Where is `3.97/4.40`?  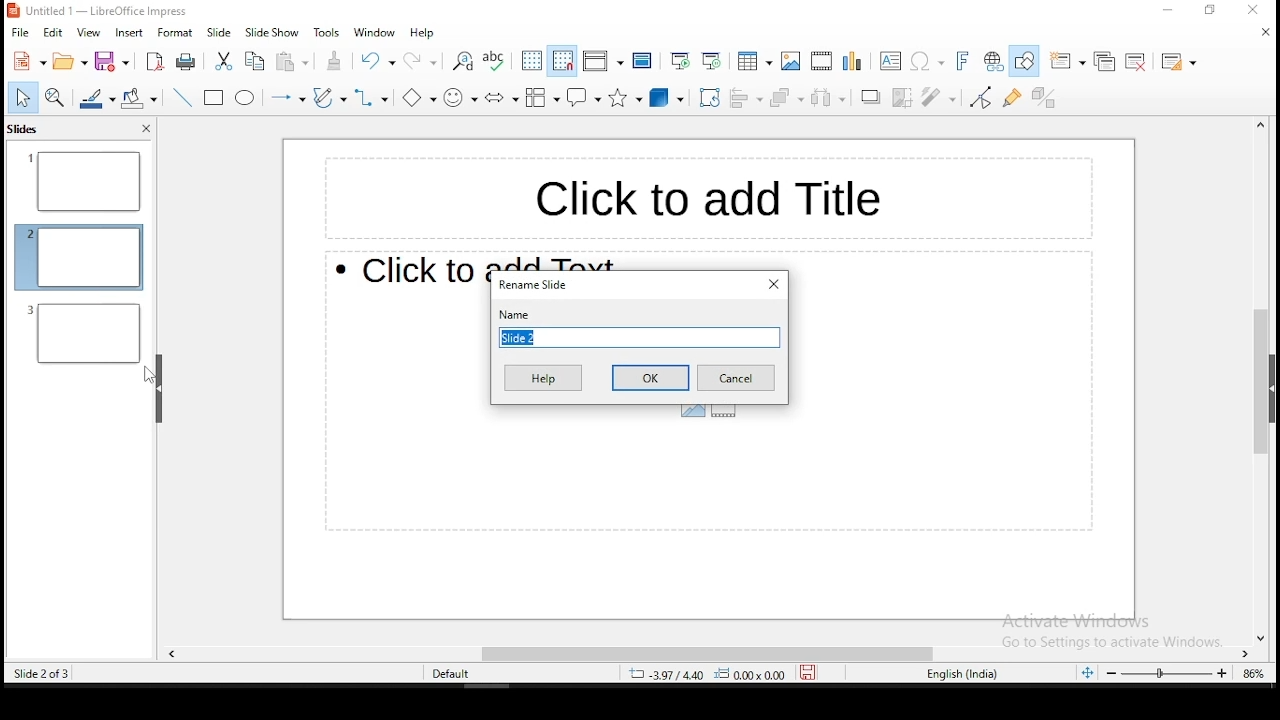
3.97/4.40 is located at coordinates (670, 674).